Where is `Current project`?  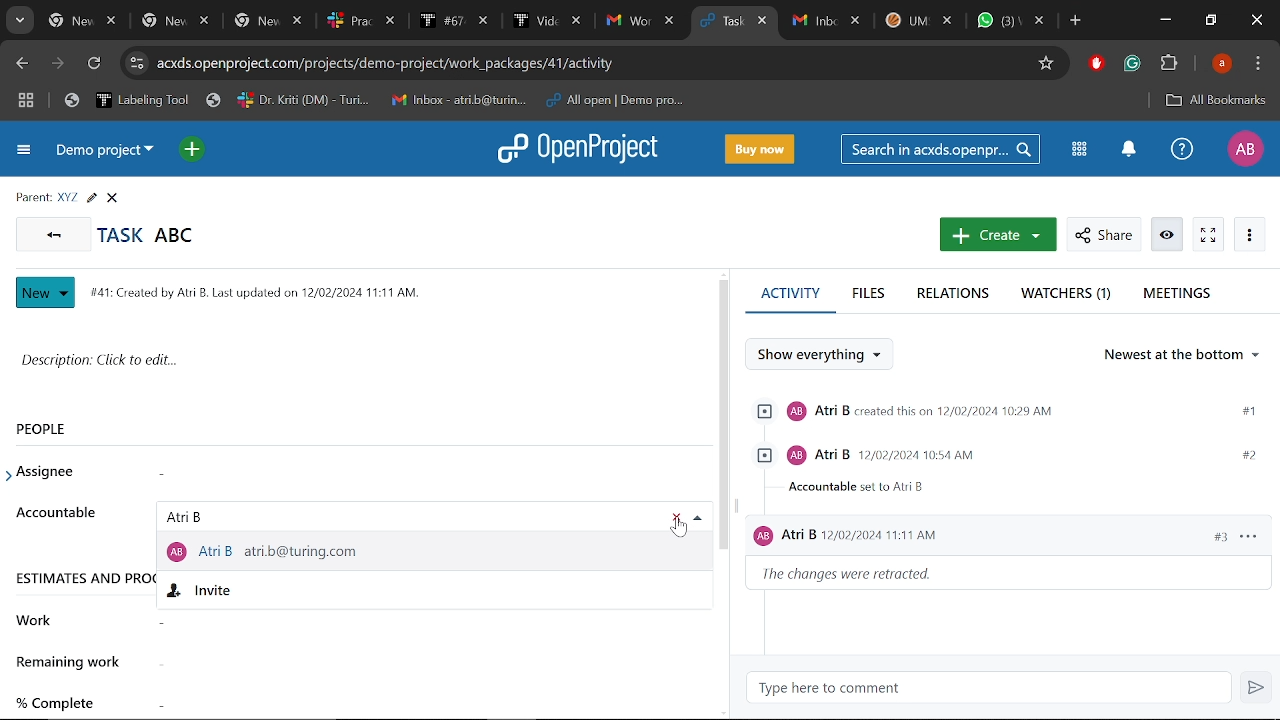
Current project is located at coordinates (105, 154).